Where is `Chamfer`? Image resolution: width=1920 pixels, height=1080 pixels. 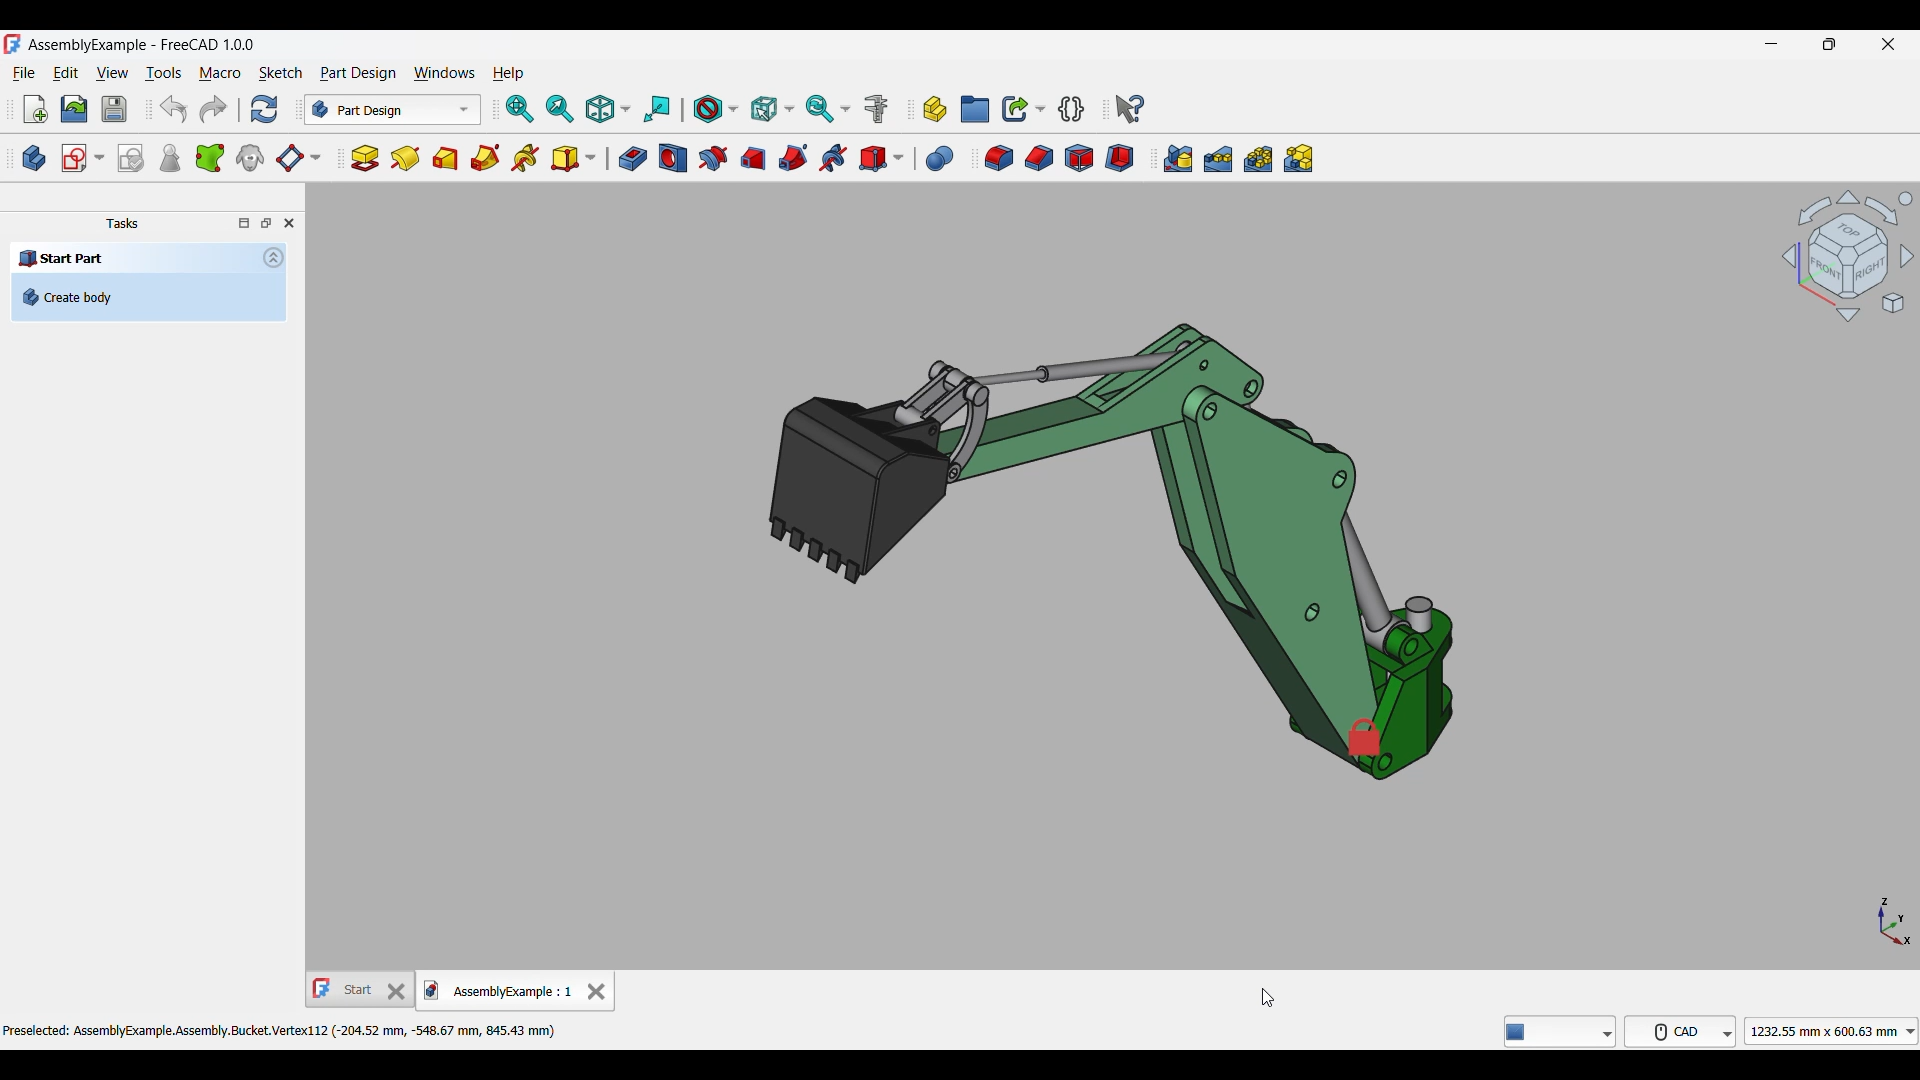
Chamfer is located at coordinates (1039, 159).